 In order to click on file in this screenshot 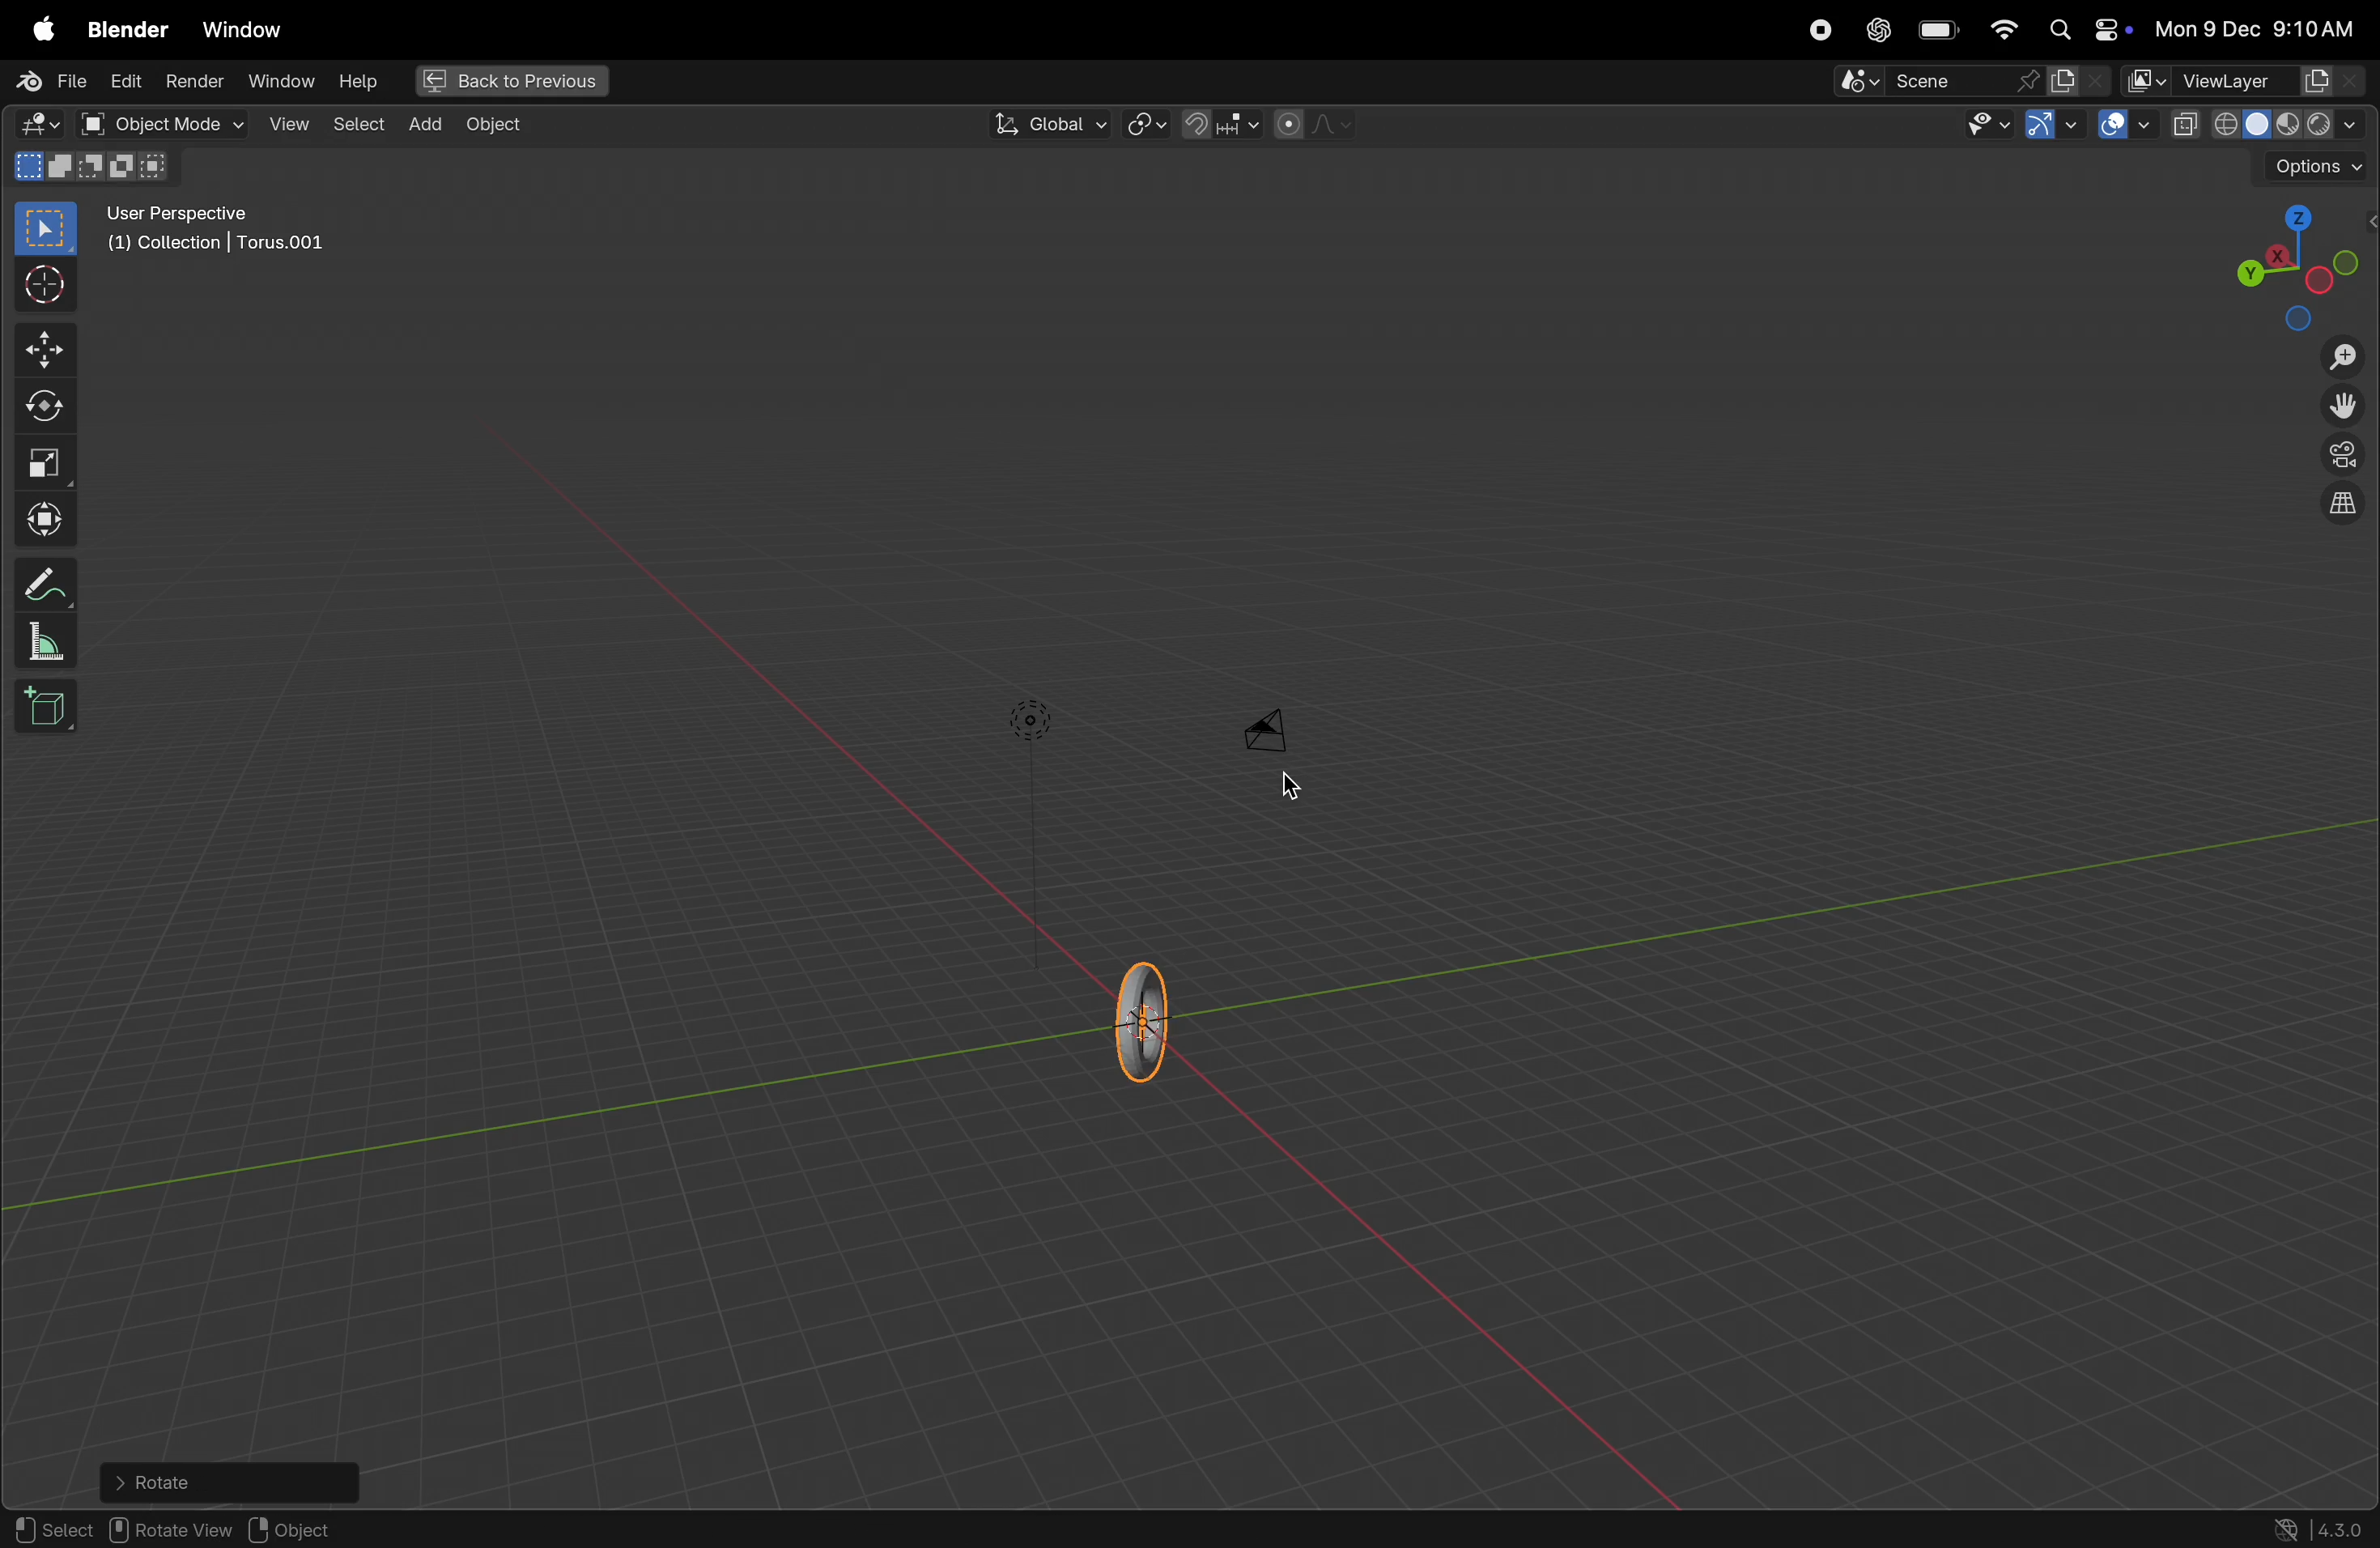, I will do `click(47, 82)`.